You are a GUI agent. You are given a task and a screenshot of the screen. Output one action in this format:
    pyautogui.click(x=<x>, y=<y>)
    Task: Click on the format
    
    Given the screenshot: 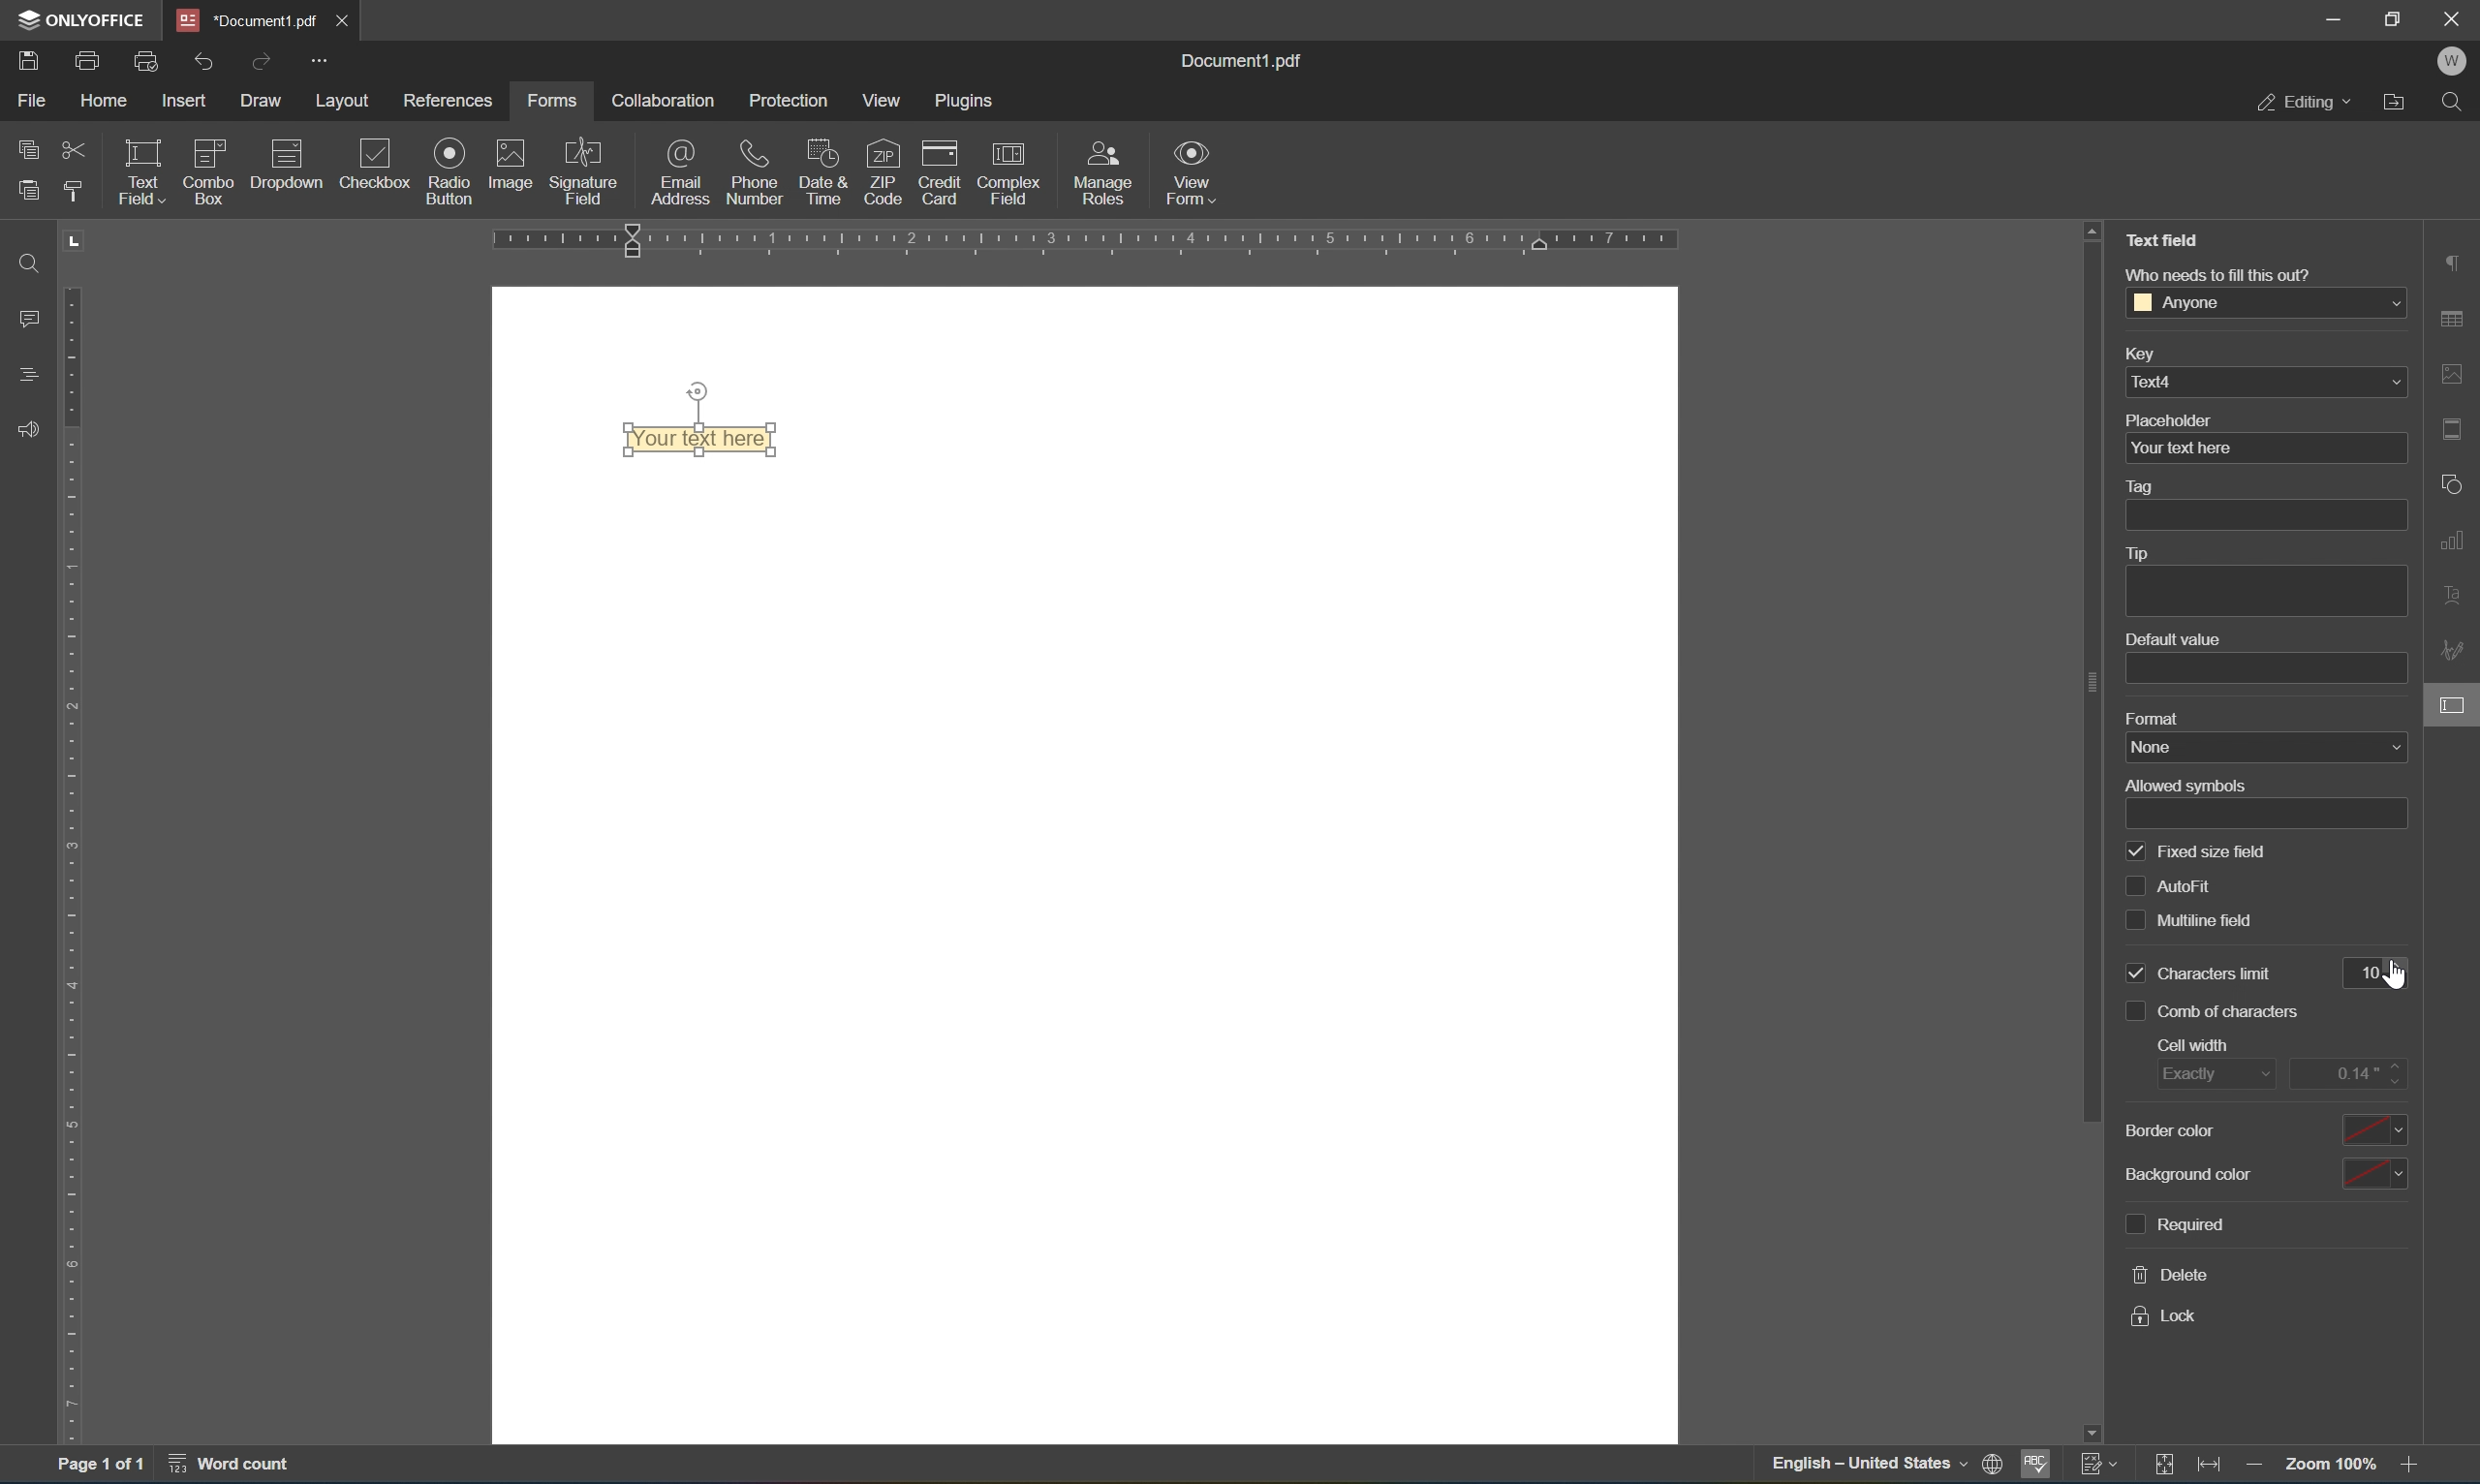 What is the action you would take?
    pyautogui.click(x=2154, y=717)
    